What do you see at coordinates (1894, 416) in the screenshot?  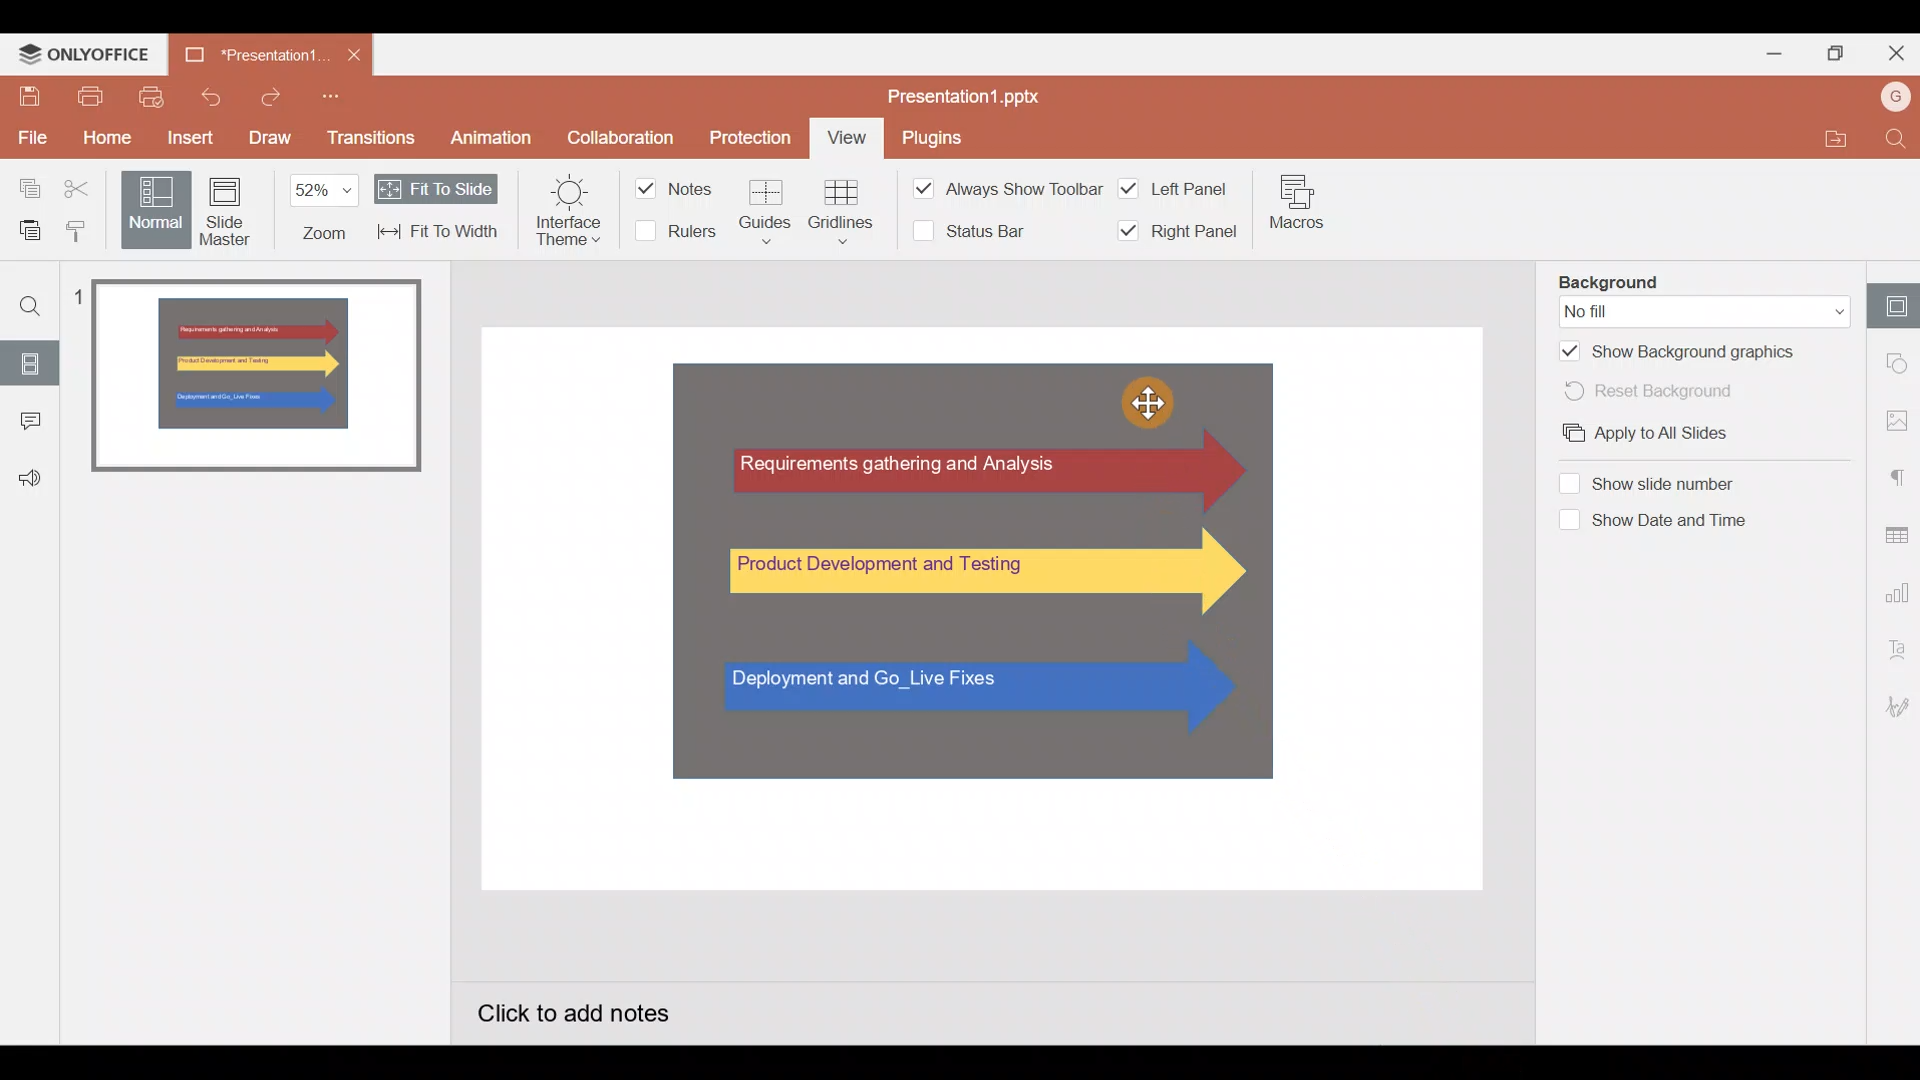 I see `Image settings` at bounding box center [1894, 416].